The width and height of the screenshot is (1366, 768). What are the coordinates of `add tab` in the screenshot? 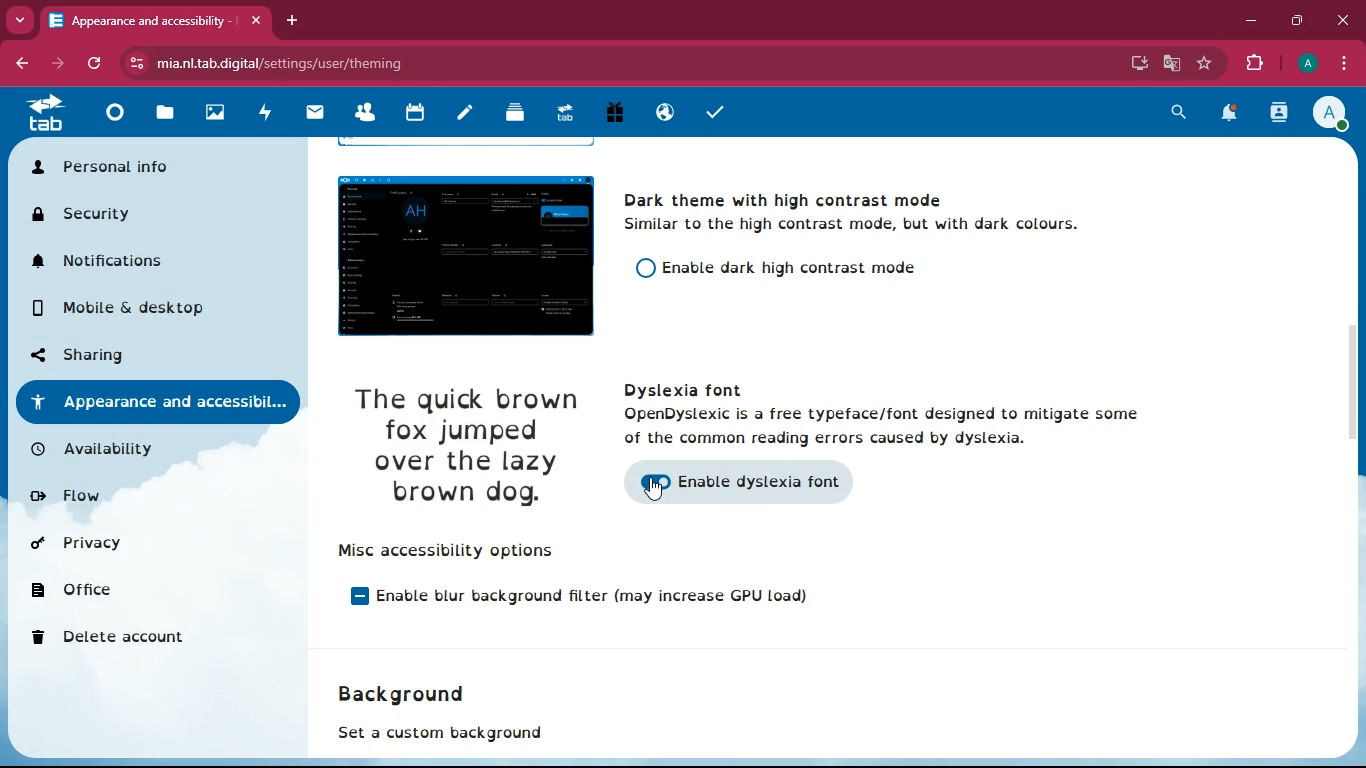 It's located at (292, 20).